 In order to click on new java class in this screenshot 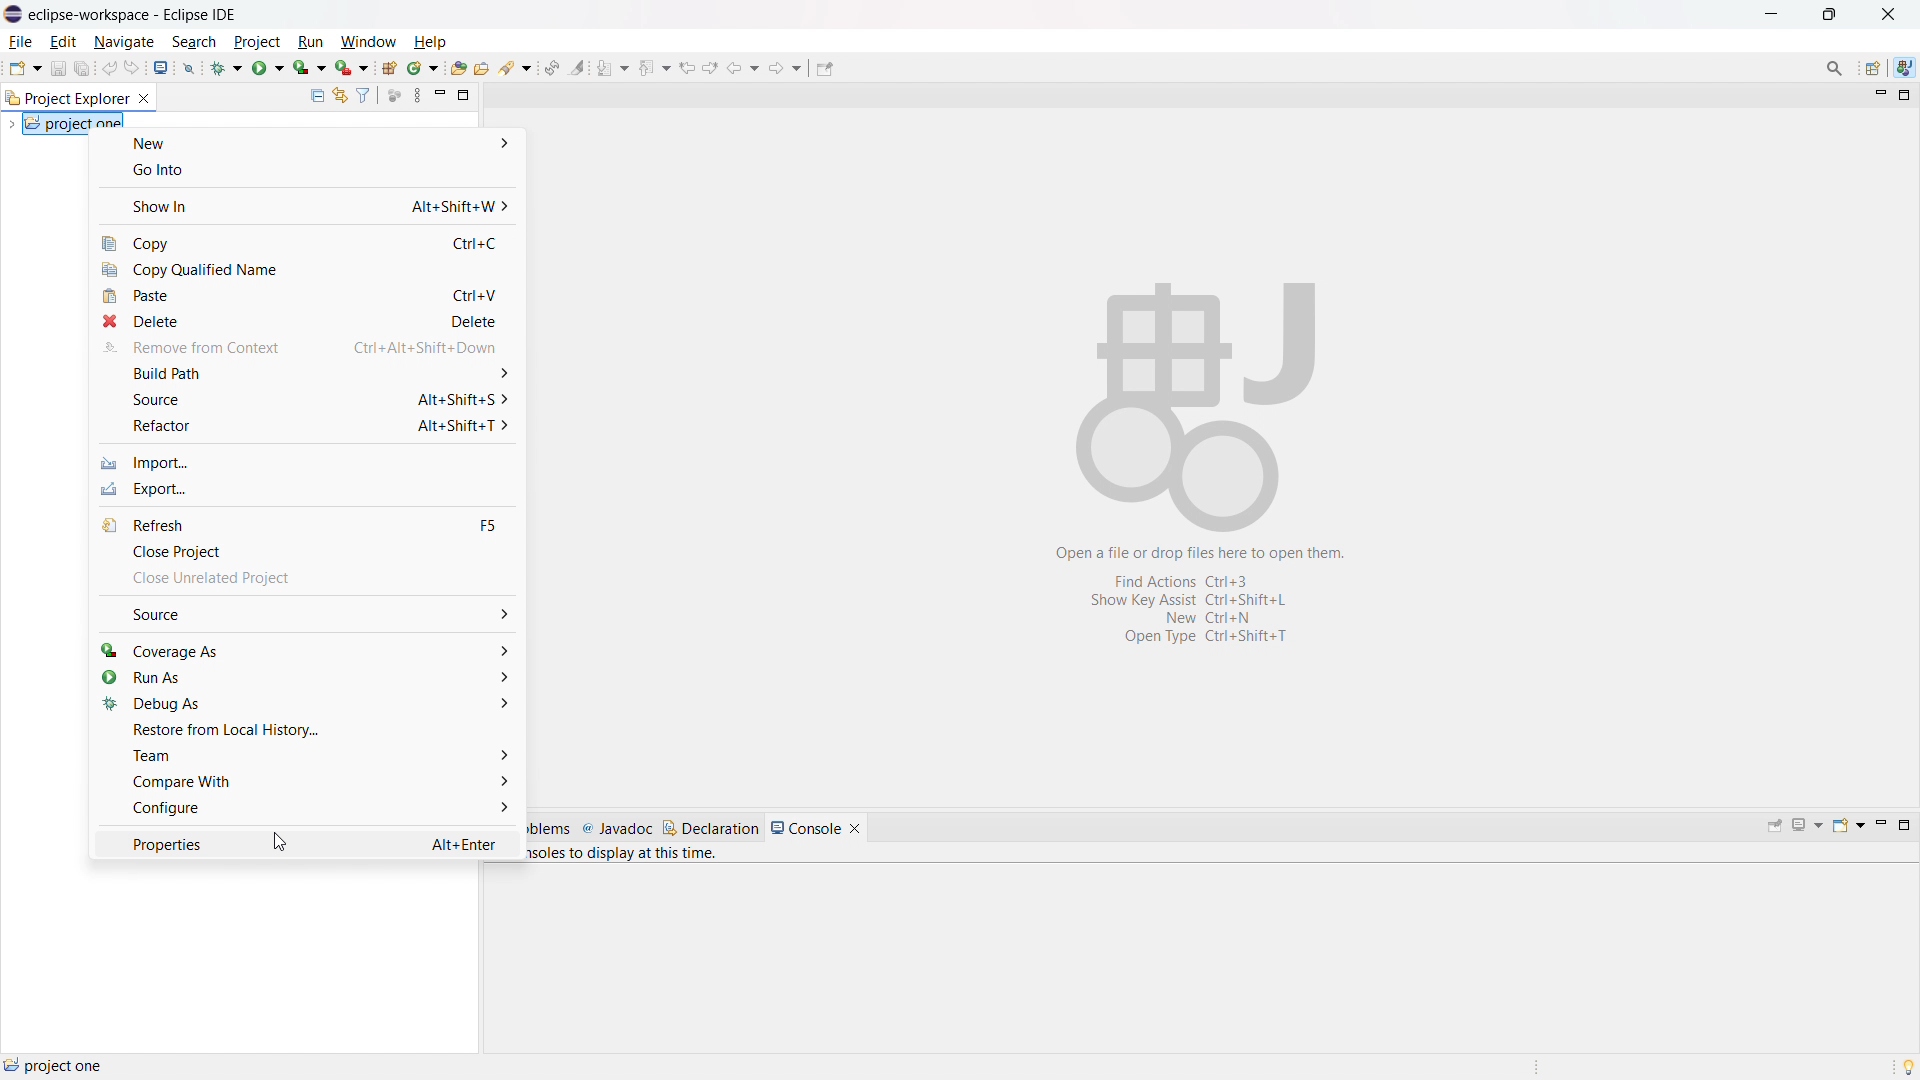, I will do `click(423, 68)`.